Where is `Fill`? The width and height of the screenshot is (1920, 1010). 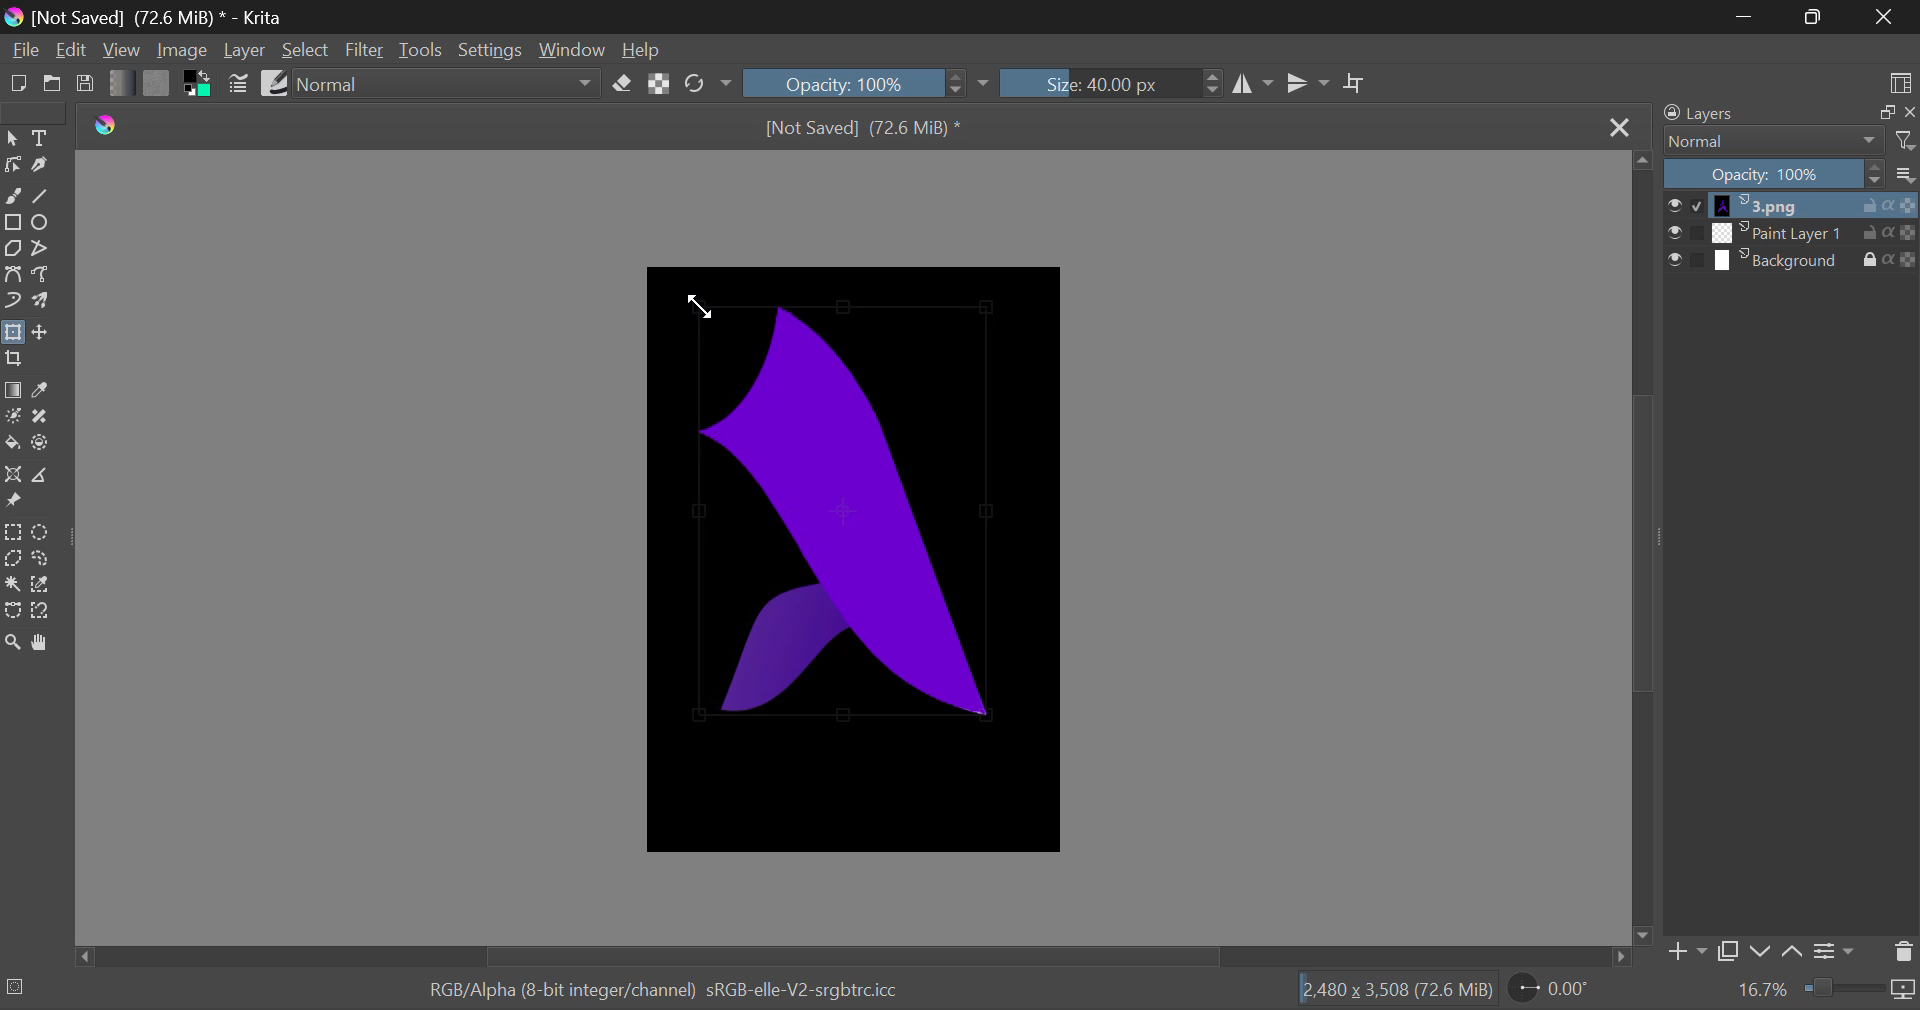
Fill is located at coordinates (13, 447).